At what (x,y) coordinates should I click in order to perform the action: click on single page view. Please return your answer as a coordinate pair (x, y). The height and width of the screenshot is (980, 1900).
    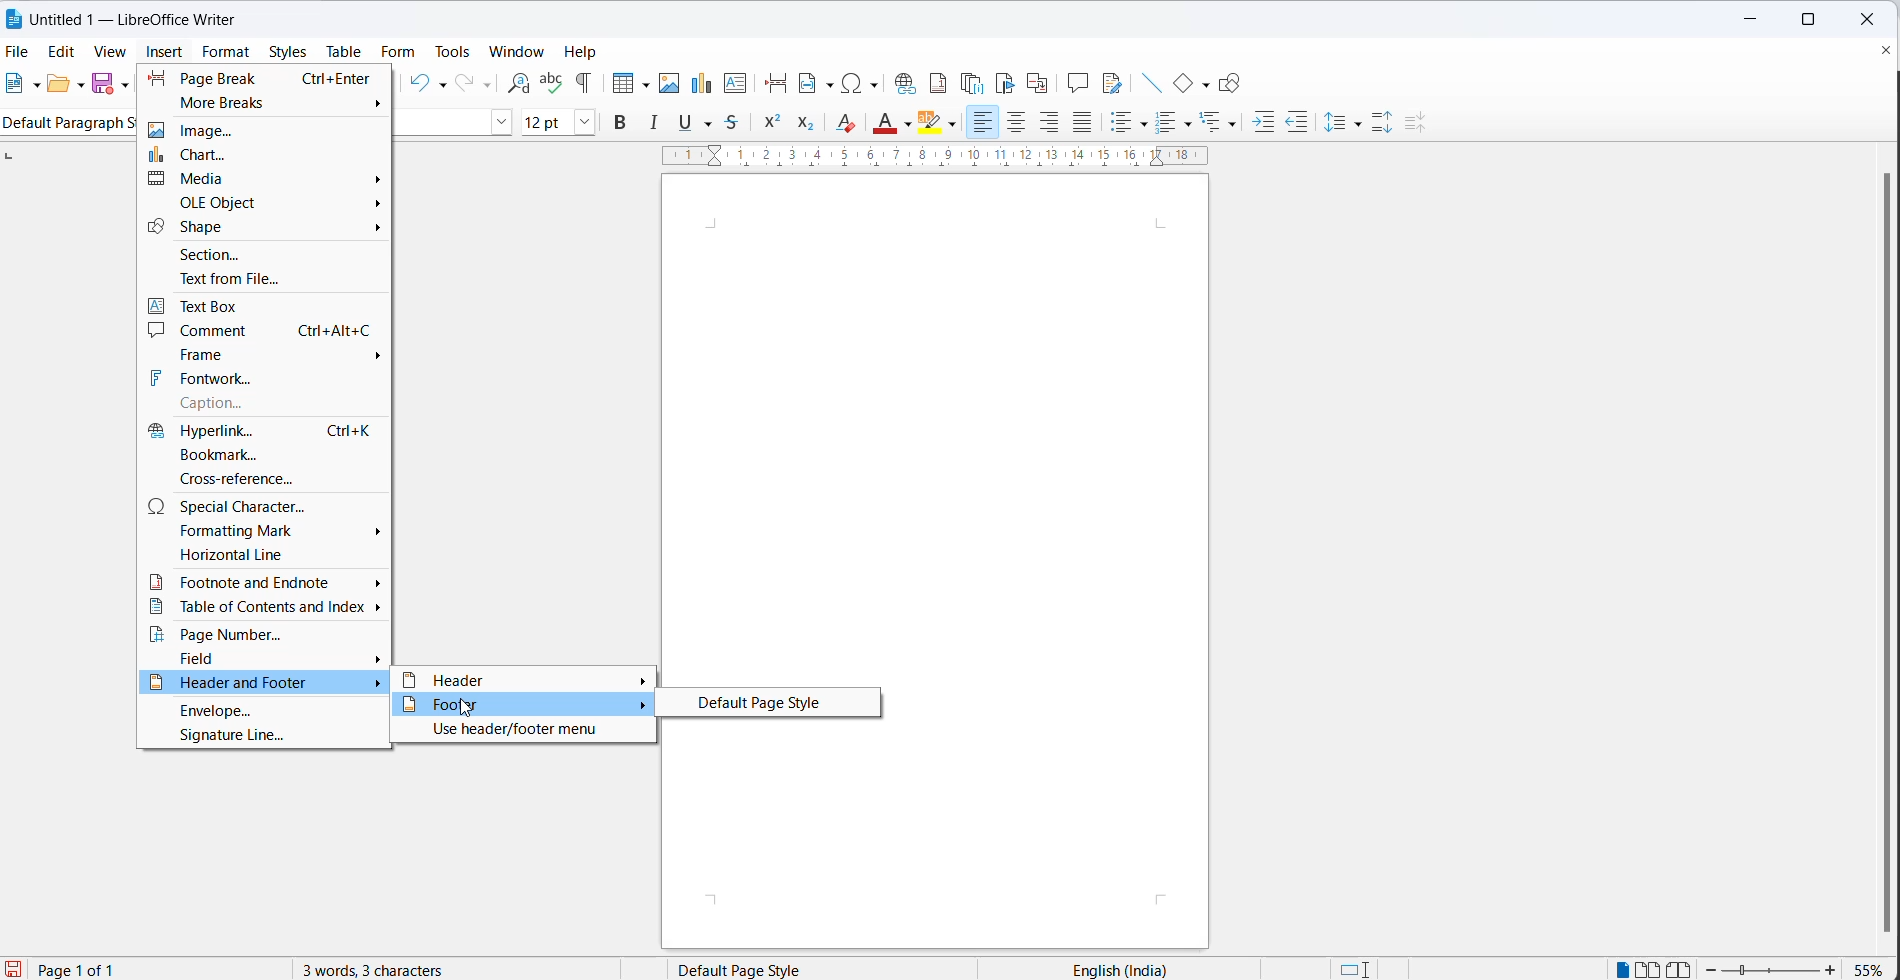
    Looking at the image, I should click on (1617, 969).